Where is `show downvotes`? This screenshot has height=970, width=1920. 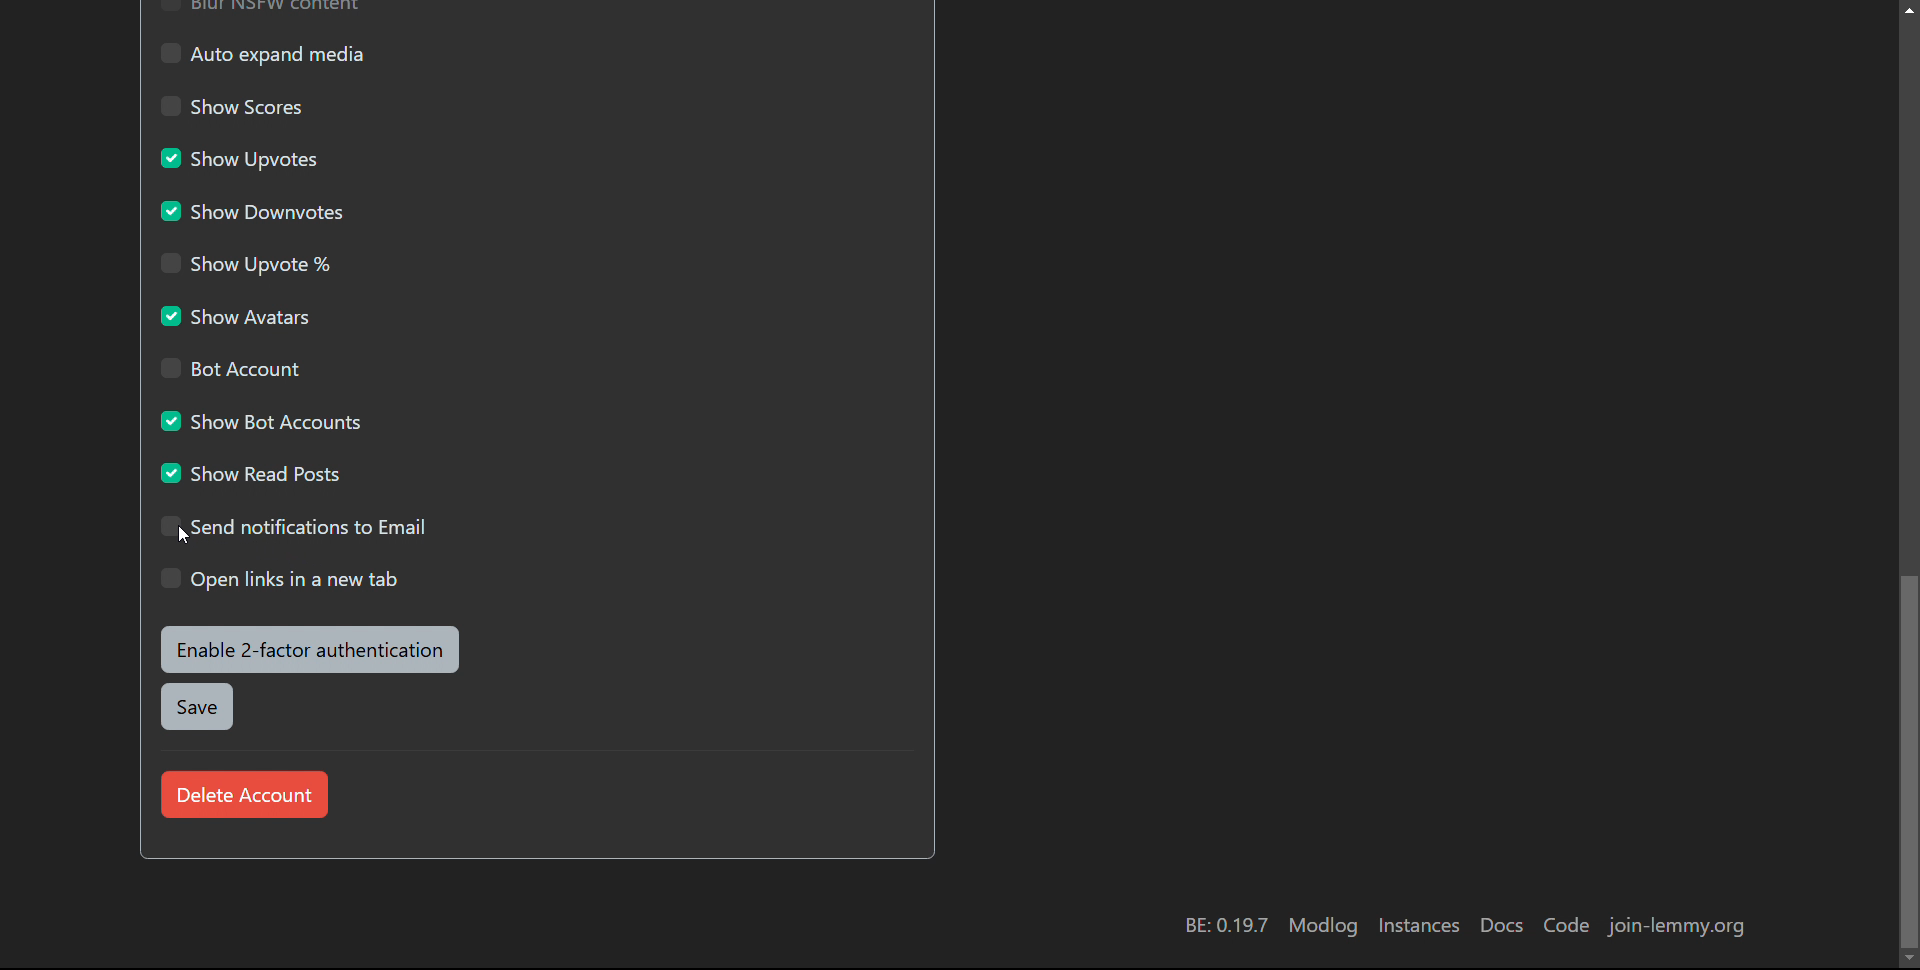
show downvotes is located at coordinates (252, 210).